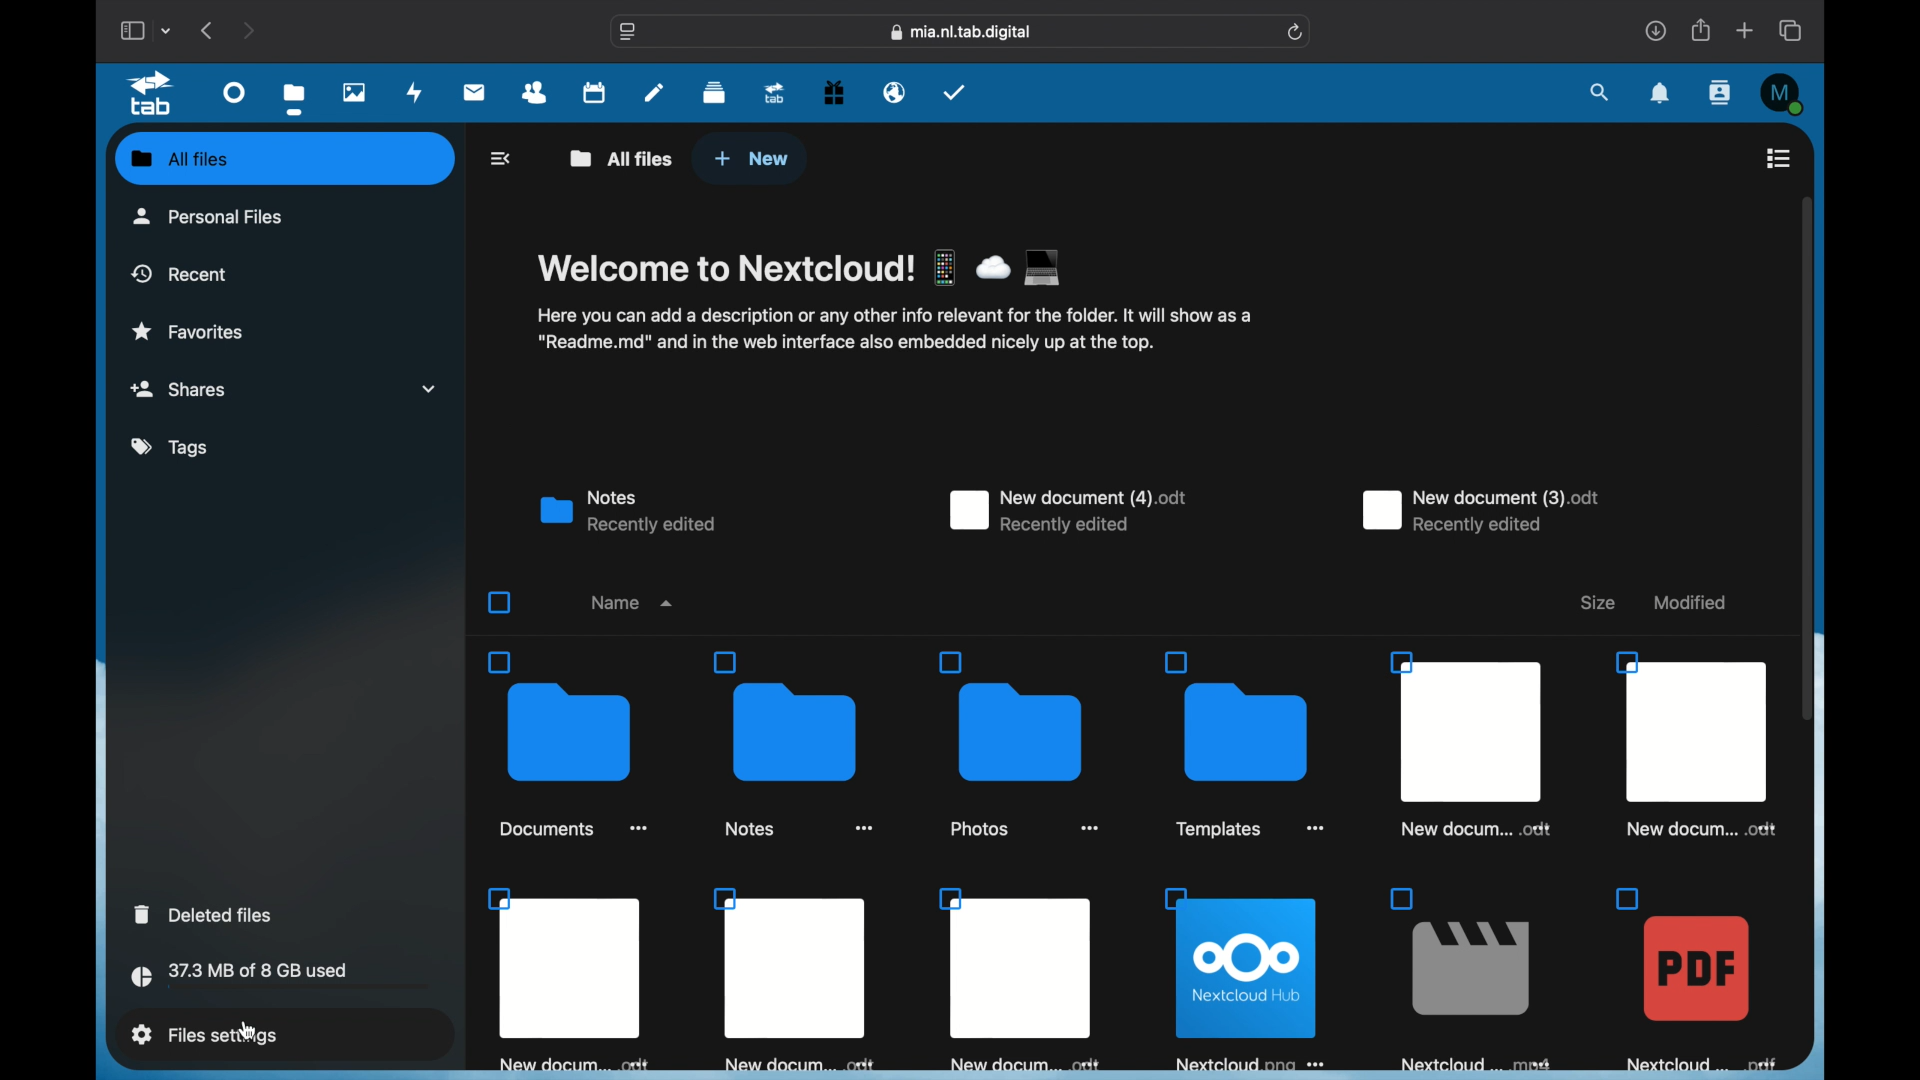 The image size is (1920, 1080). Describe the element at coordinates (1792, 30) in the screenshot. I see `show tab overview` at that location.